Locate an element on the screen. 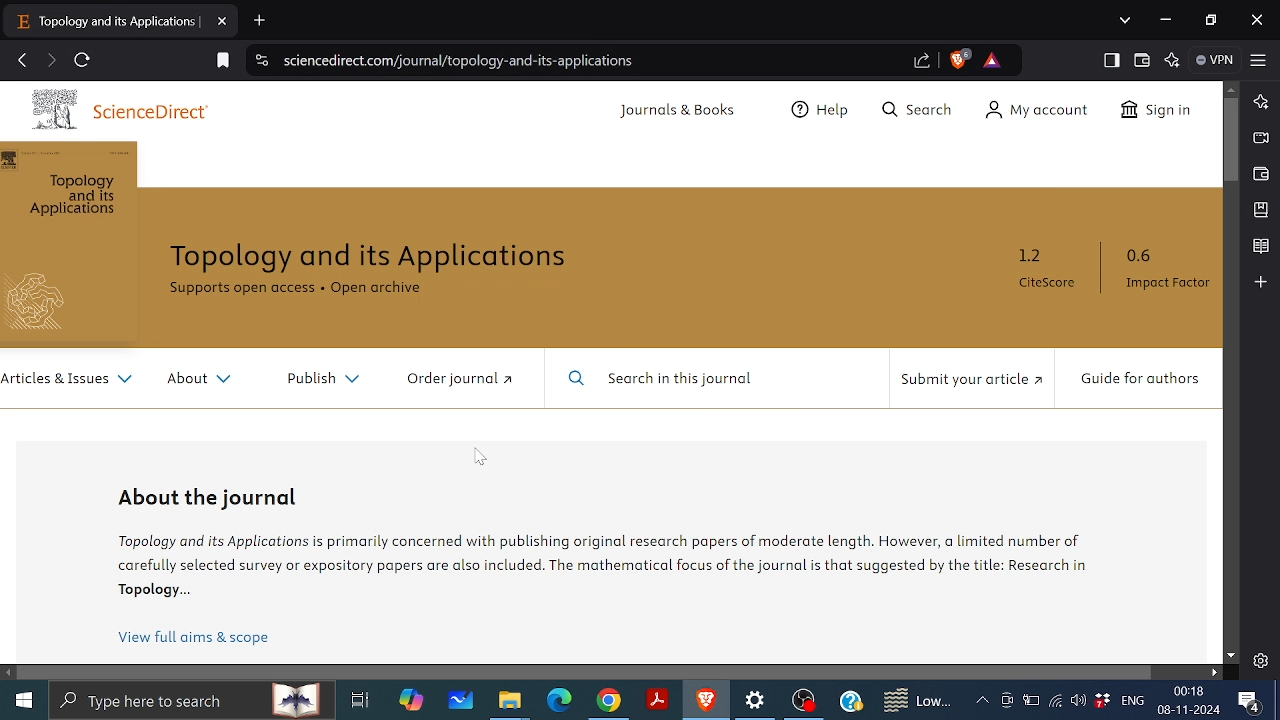 Image resolution: width=1280 pixels, height=720 pixels. Topology and its Applications is located at coordinates (371, 257).